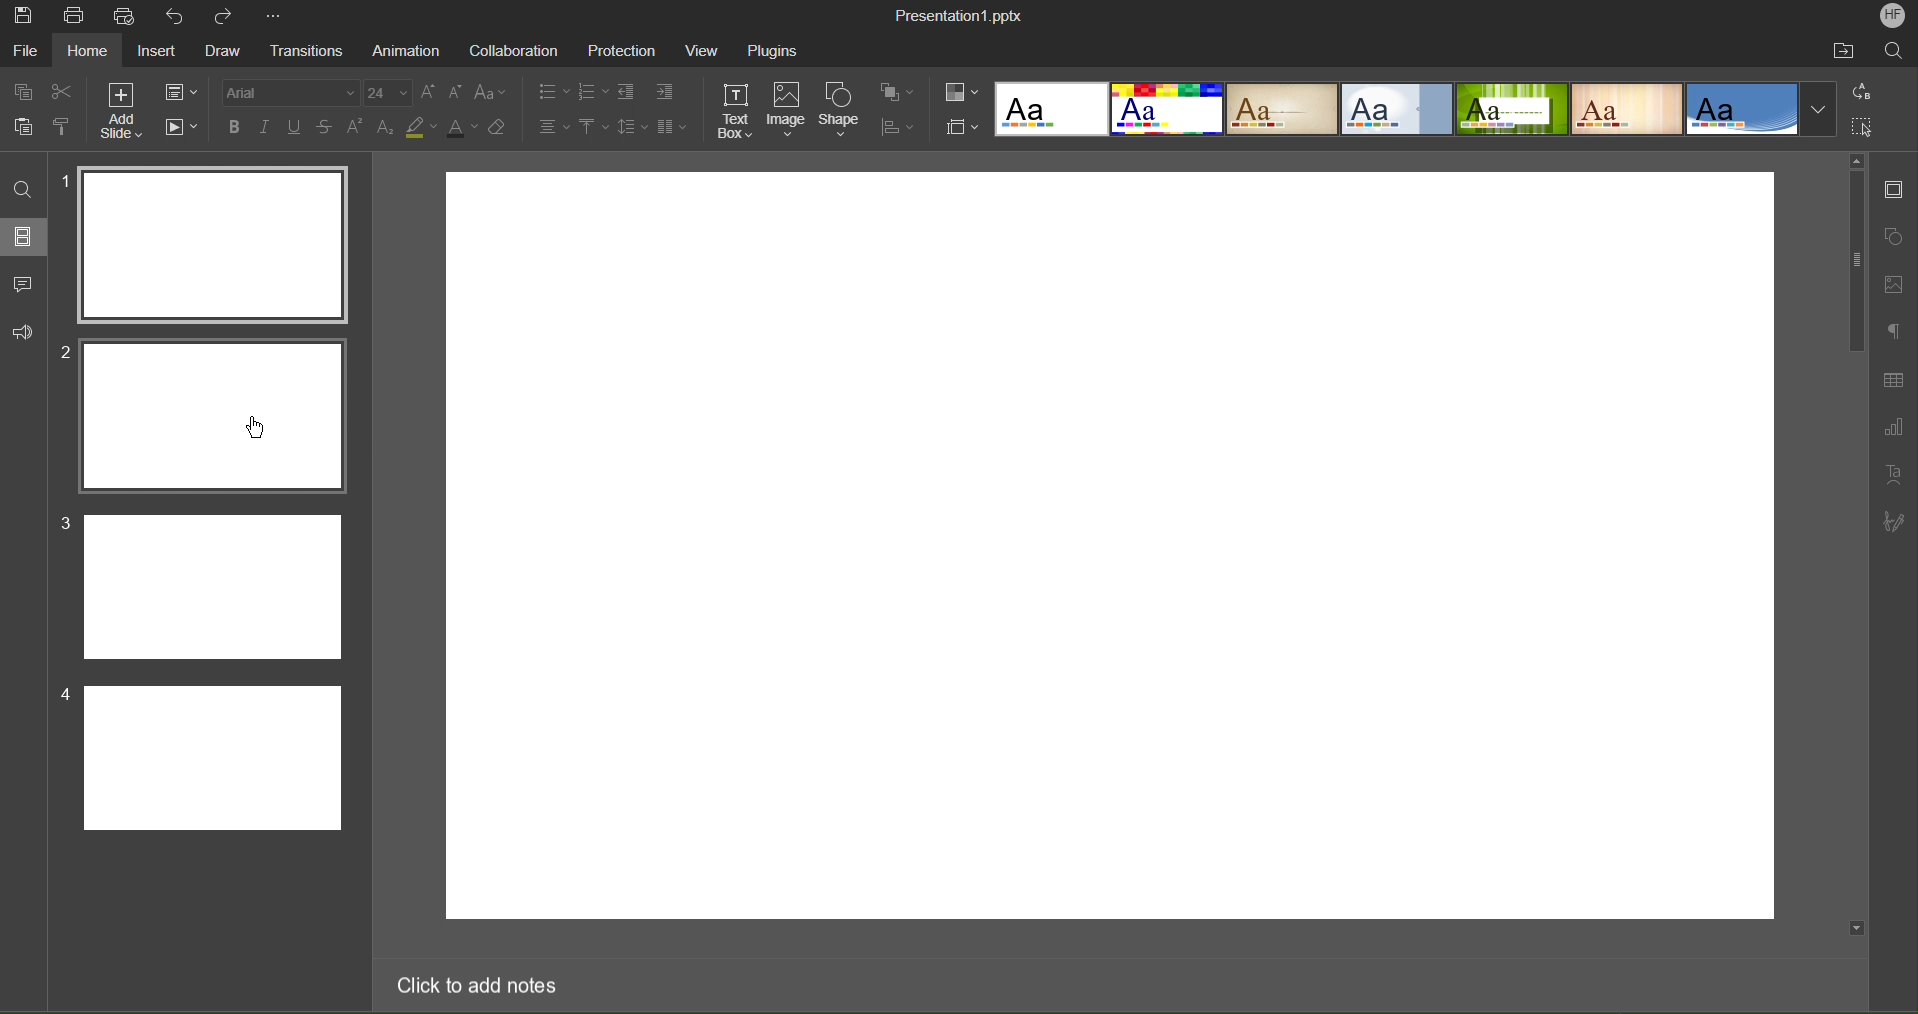  I want to click on subscript, so click(388, 128).